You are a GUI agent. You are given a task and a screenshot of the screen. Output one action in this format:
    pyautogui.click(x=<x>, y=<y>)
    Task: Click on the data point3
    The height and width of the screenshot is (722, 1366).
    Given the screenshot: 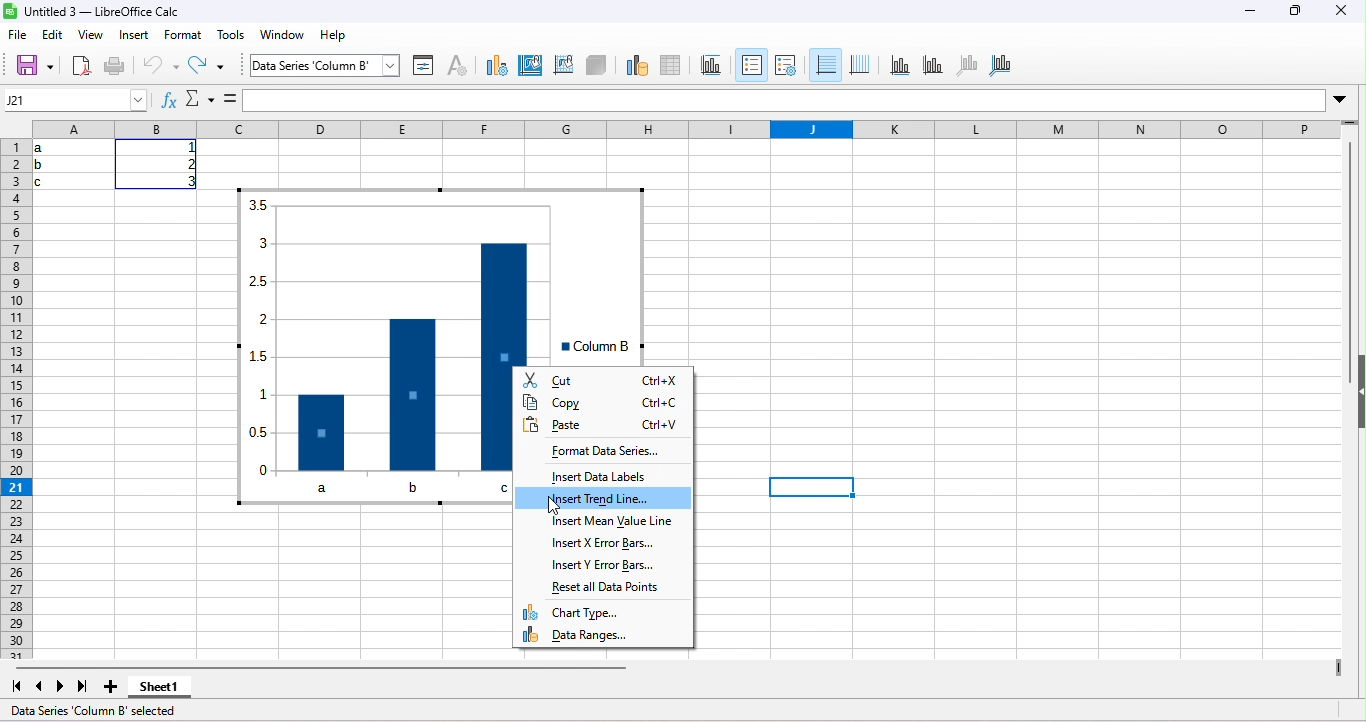 What is the action you would take?
    pyautogui.click(x=496, y=354)
    